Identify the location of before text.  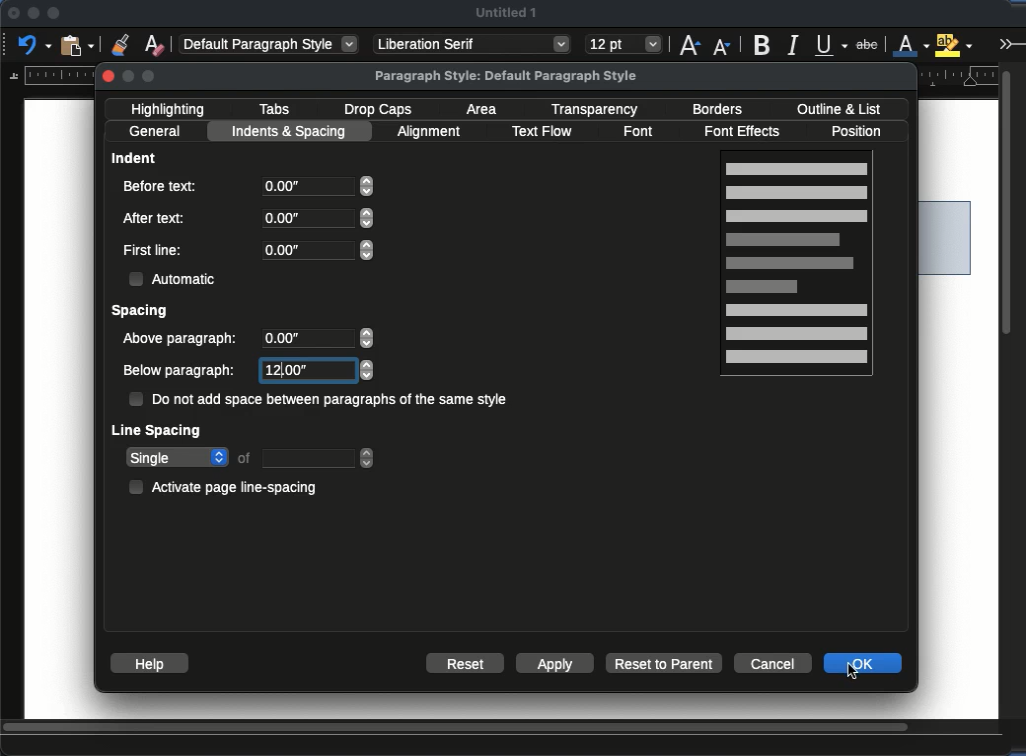
(160, 186).